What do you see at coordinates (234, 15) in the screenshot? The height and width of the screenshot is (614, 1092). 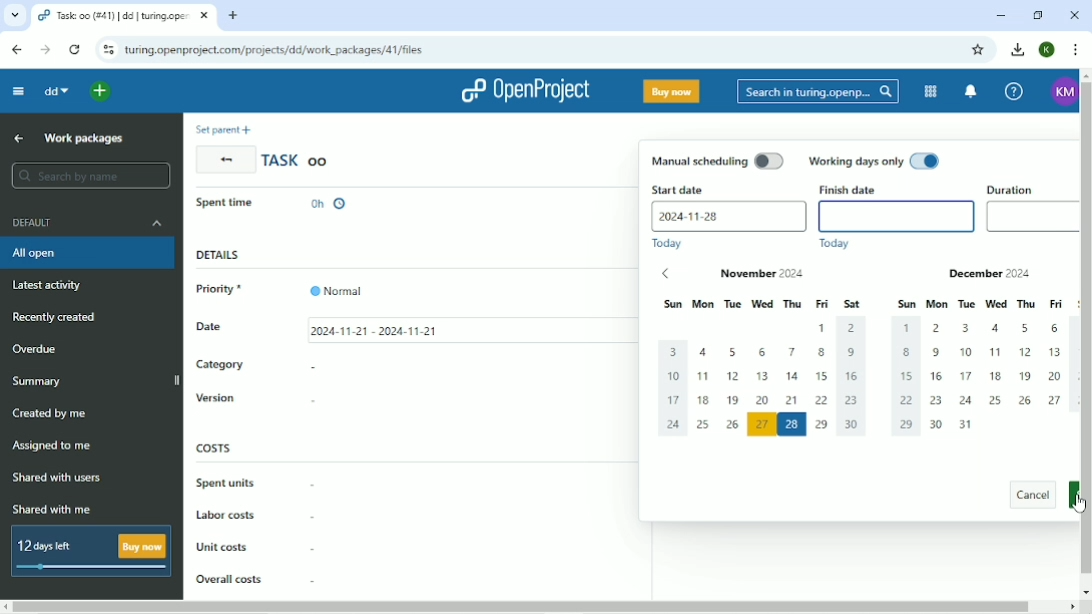 I see `New tab` at bounding box center [234, 15].